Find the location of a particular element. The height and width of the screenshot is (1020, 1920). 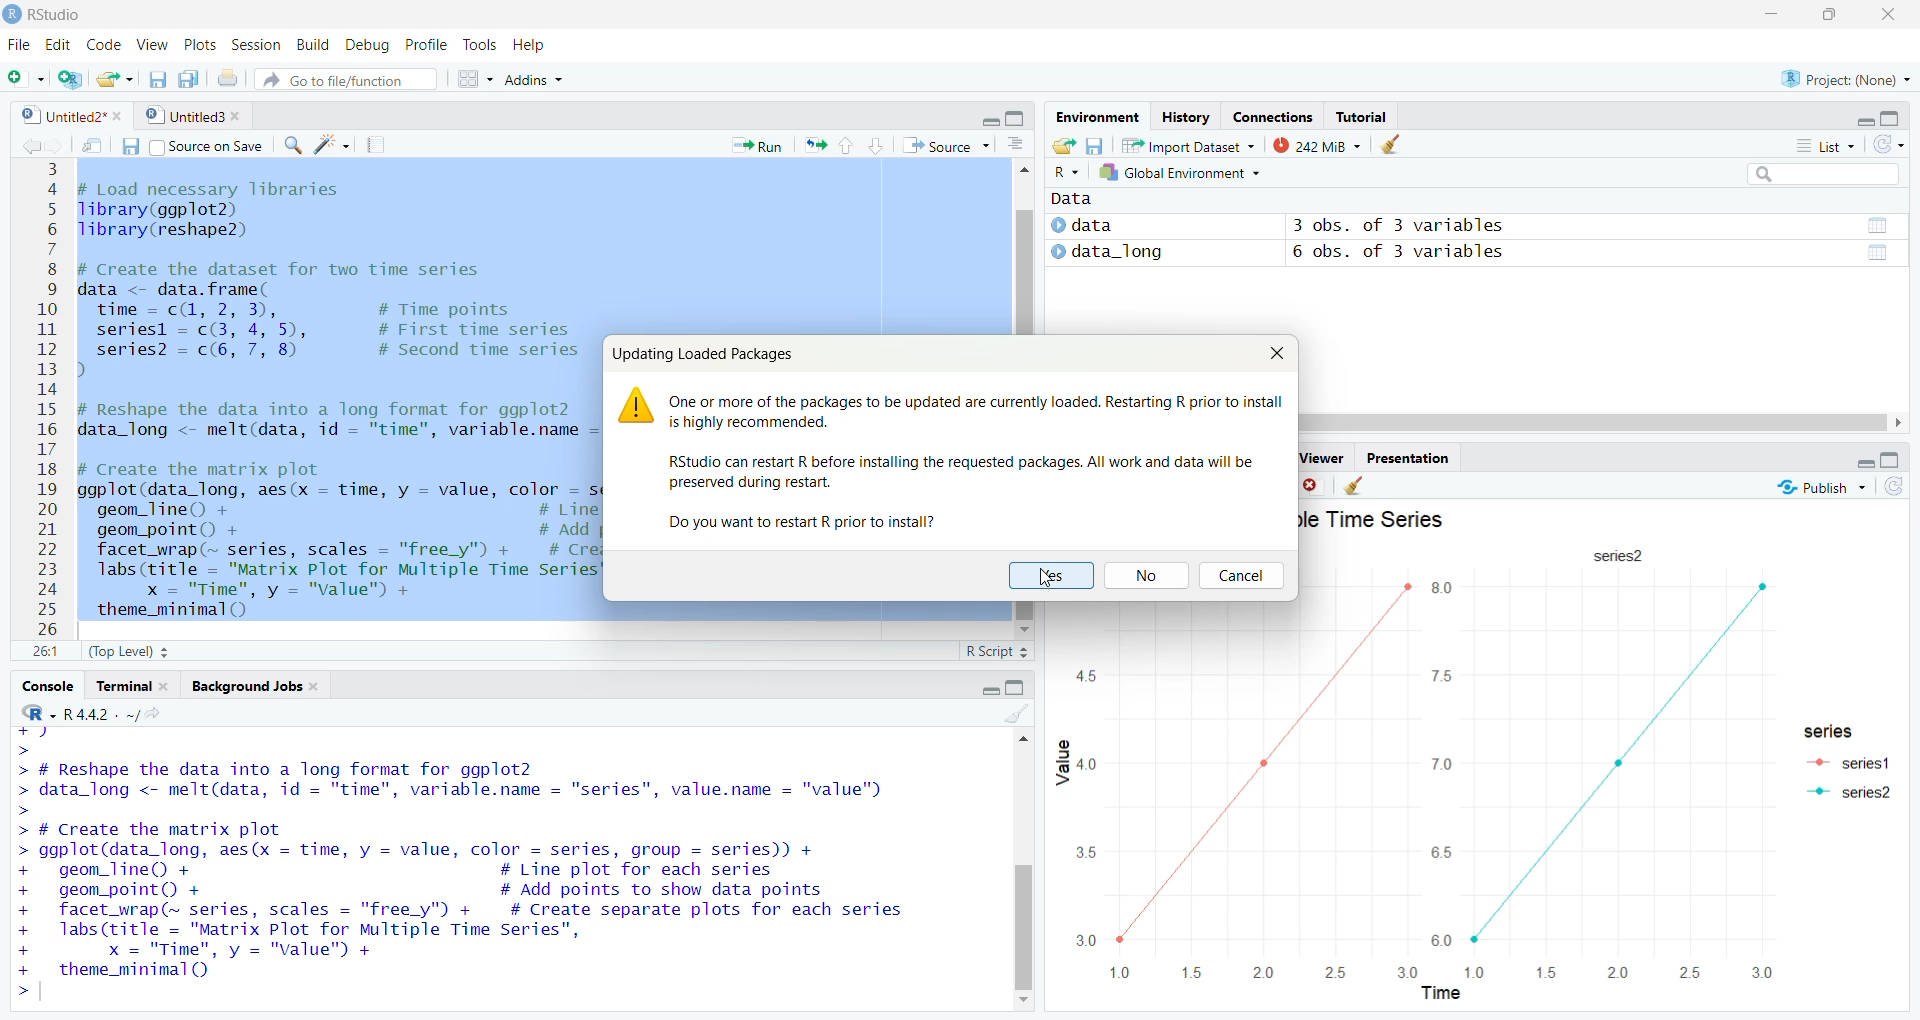

Project: (None)  is located at coordinates (1845, 77).